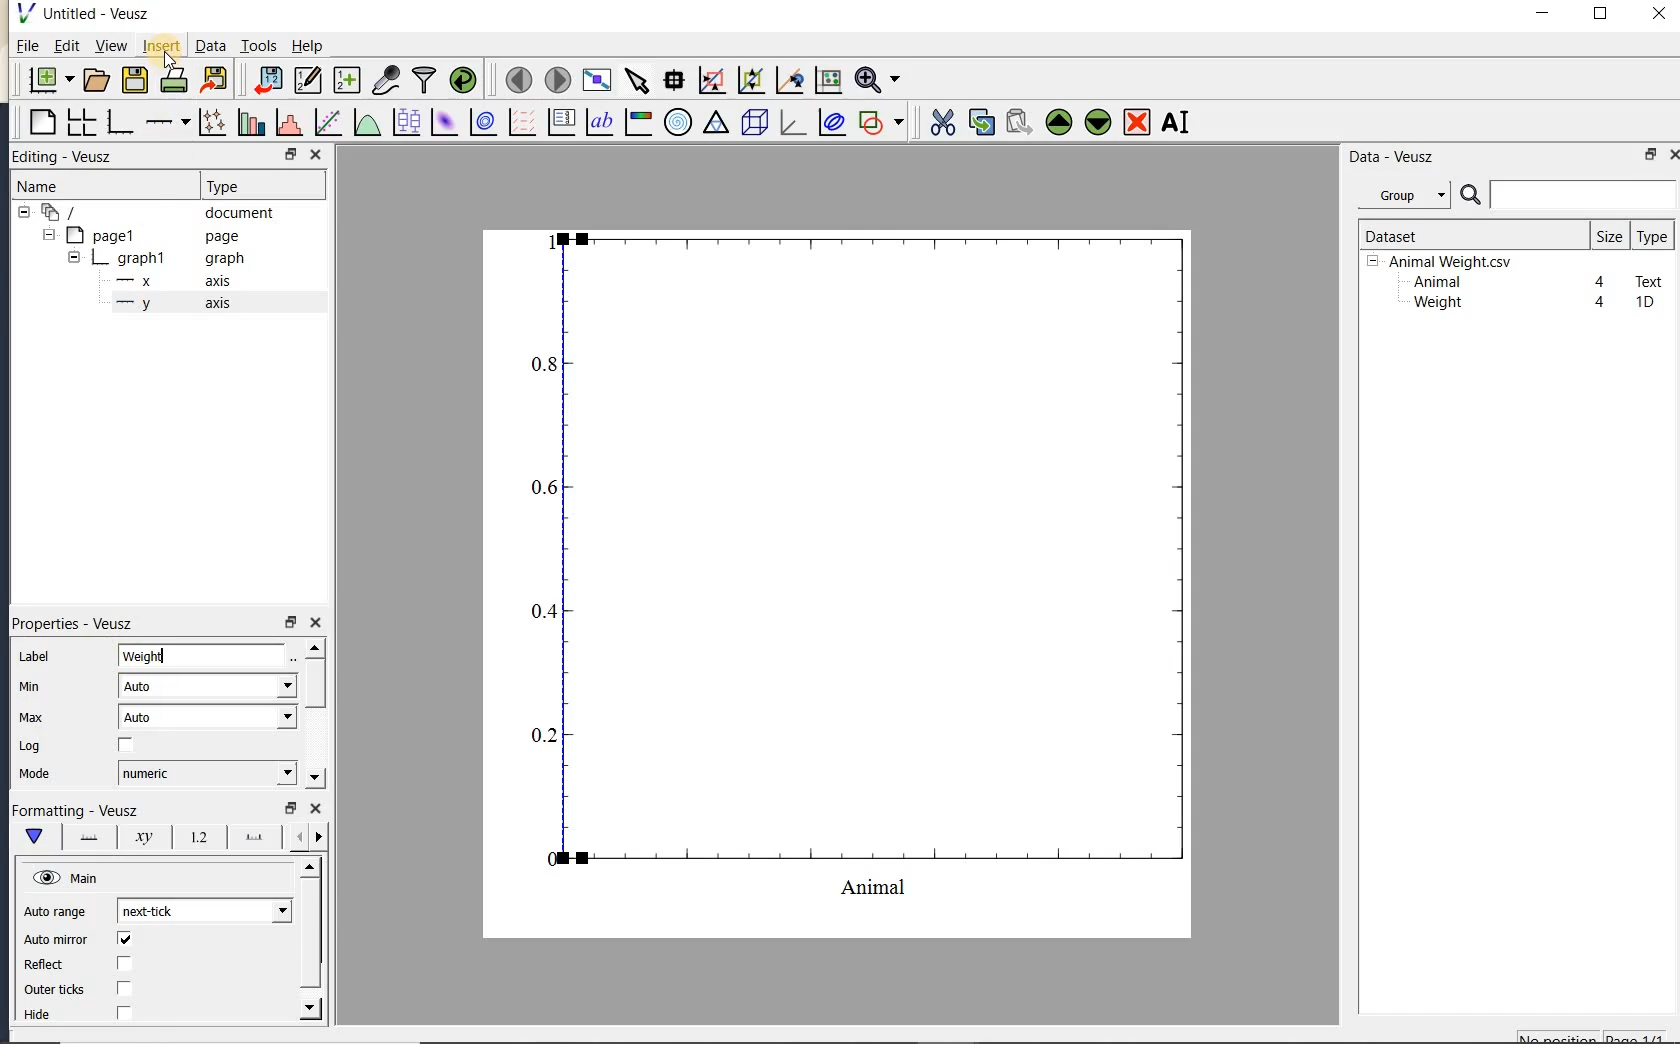 The height and width of the screenshot is (1044, 1680). What do you see at coordinates (204, 910) in the screenshot?
I see `next click` at bounding box center [204, 910].